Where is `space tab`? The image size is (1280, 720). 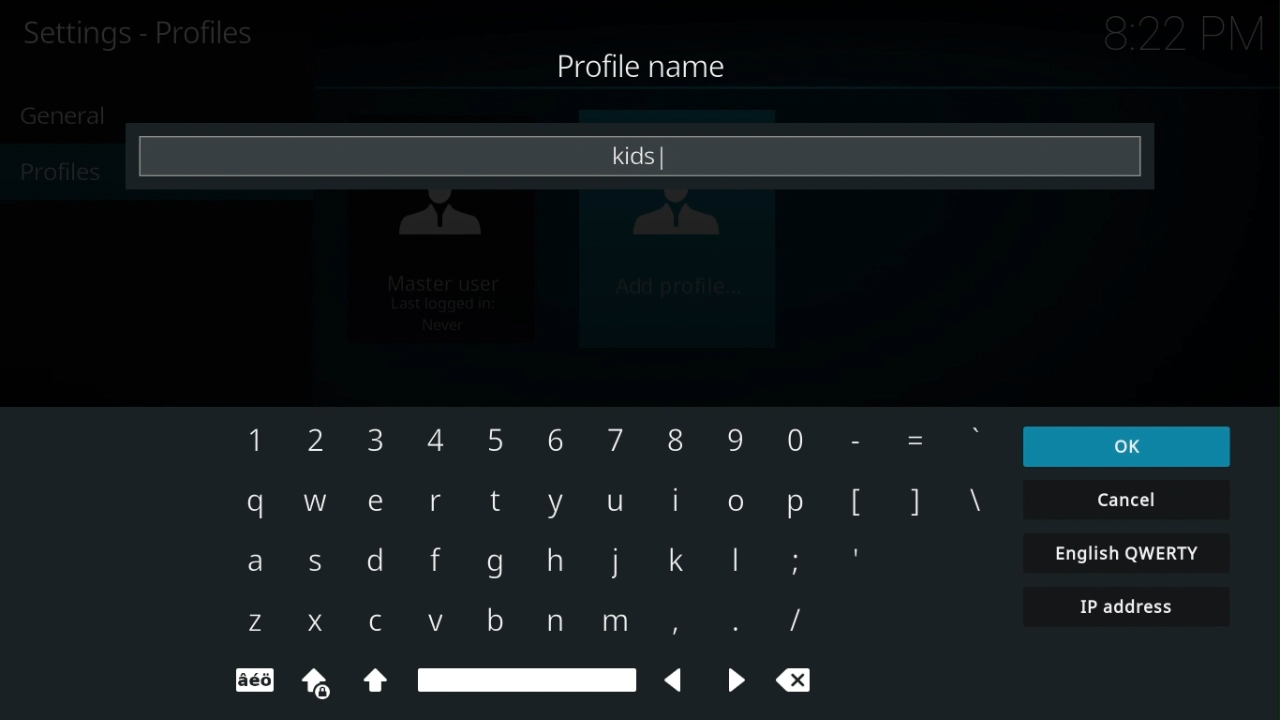 space tab is located at coordinates (531, 678).